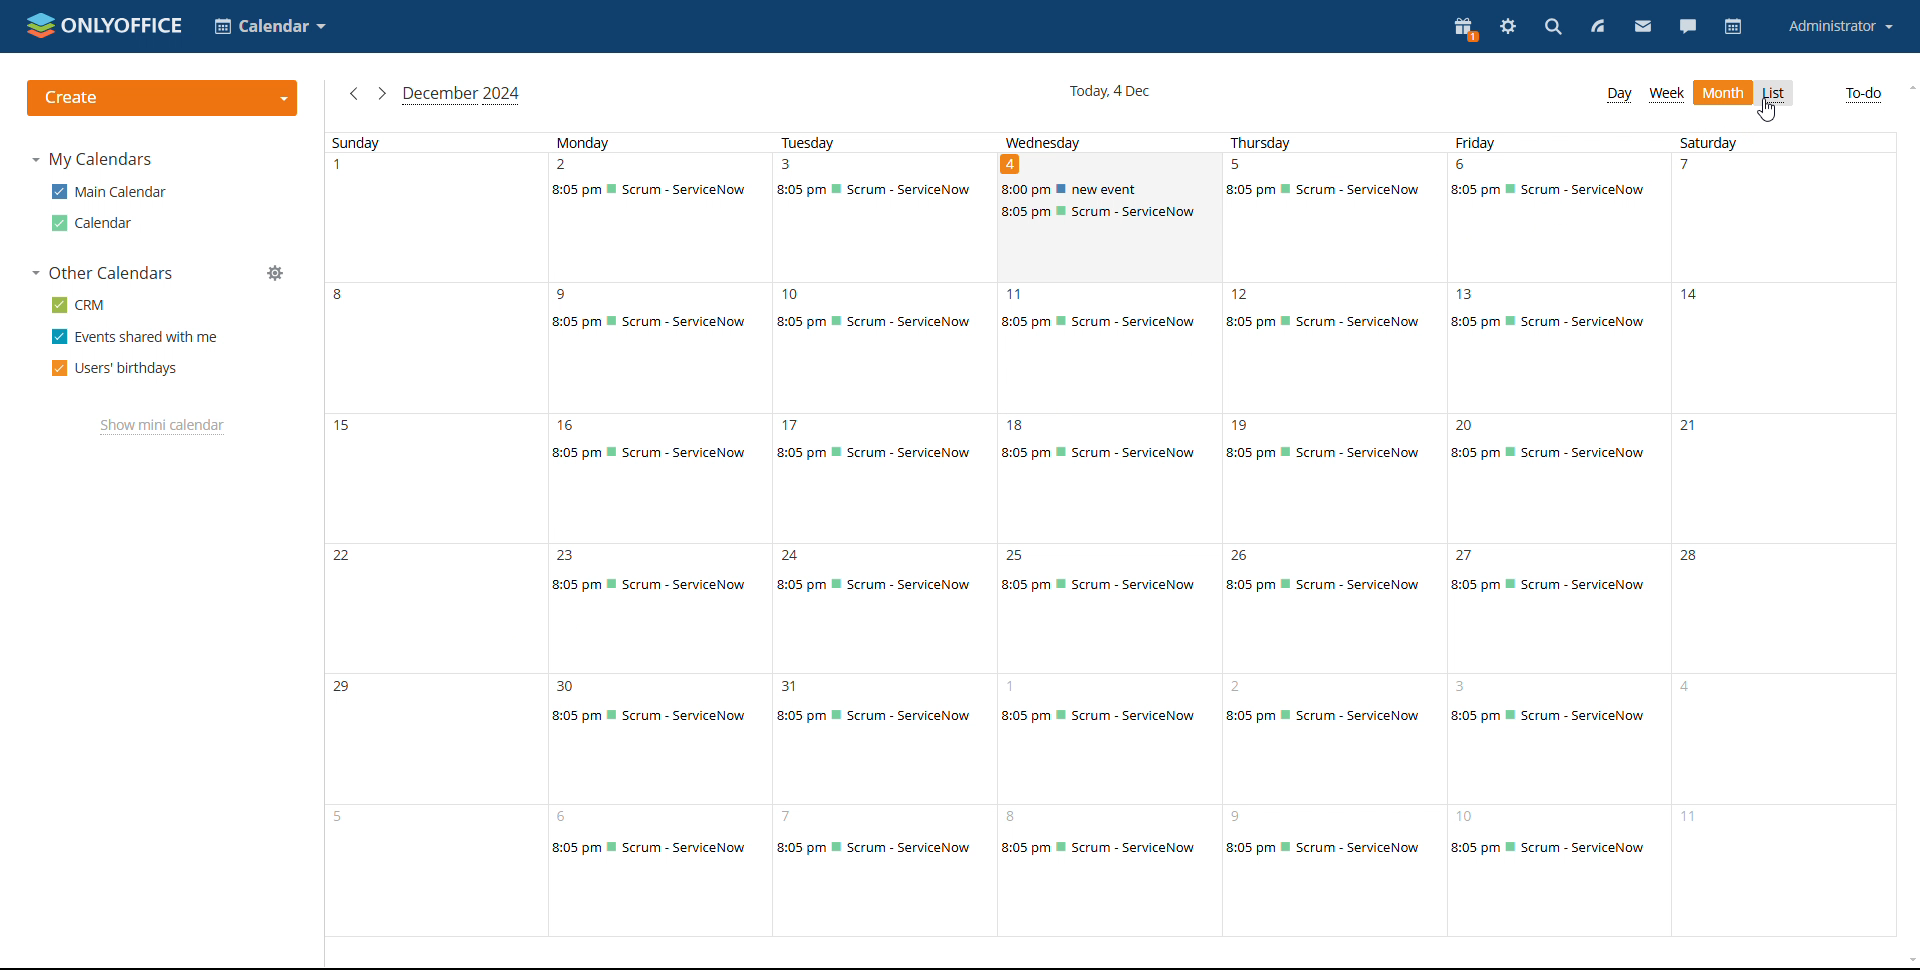 Image resolution: width=1920 pixels, height=970 pixels. What do you see at coordinates (161, 427) in the screenshot?
I see `show mini calendar` at bounding box center [161, 427].